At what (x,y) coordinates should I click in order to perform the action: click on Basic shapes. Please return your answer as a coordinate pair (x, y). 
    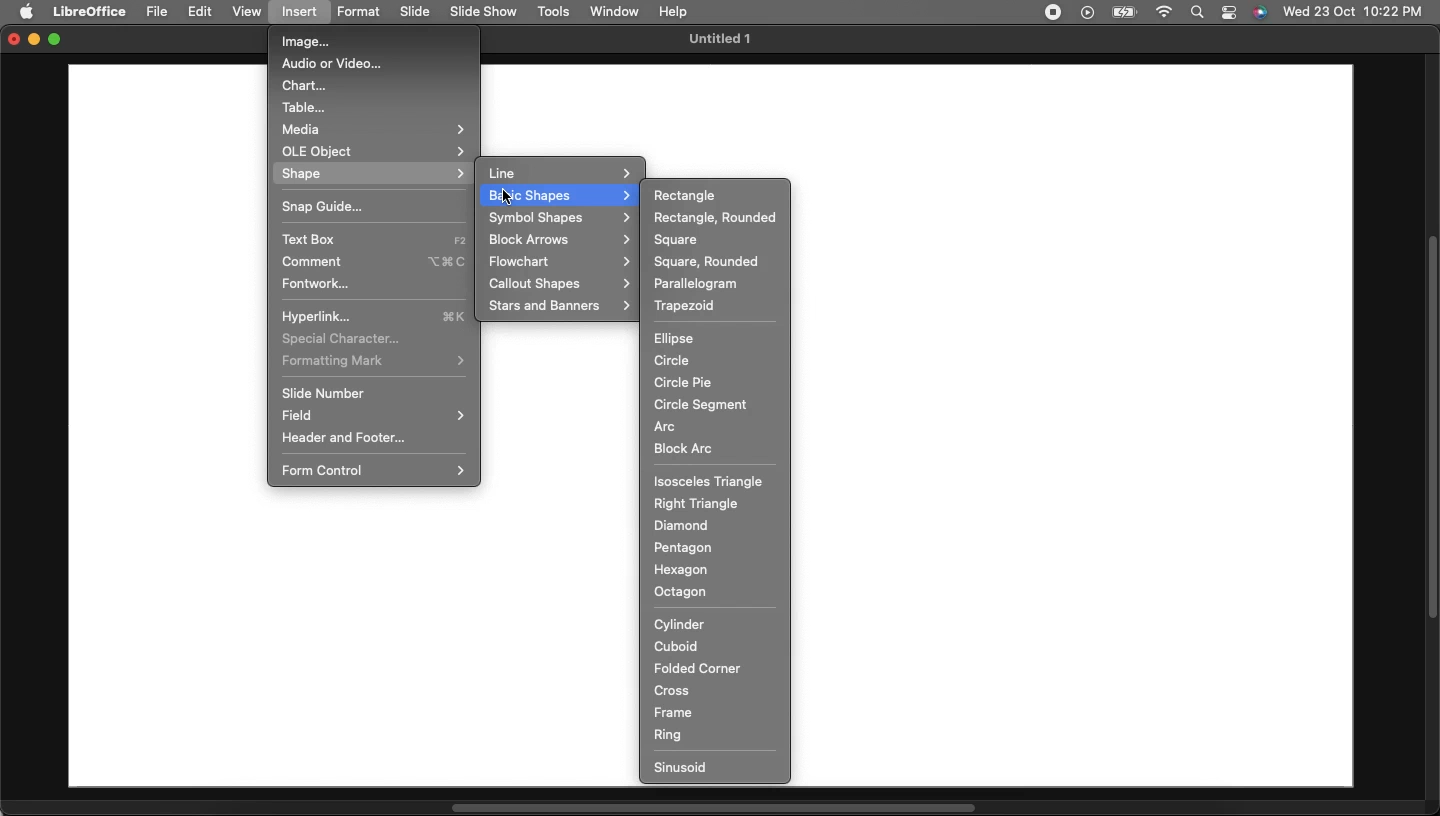
    Looking at the image, I should click on (559, 195).